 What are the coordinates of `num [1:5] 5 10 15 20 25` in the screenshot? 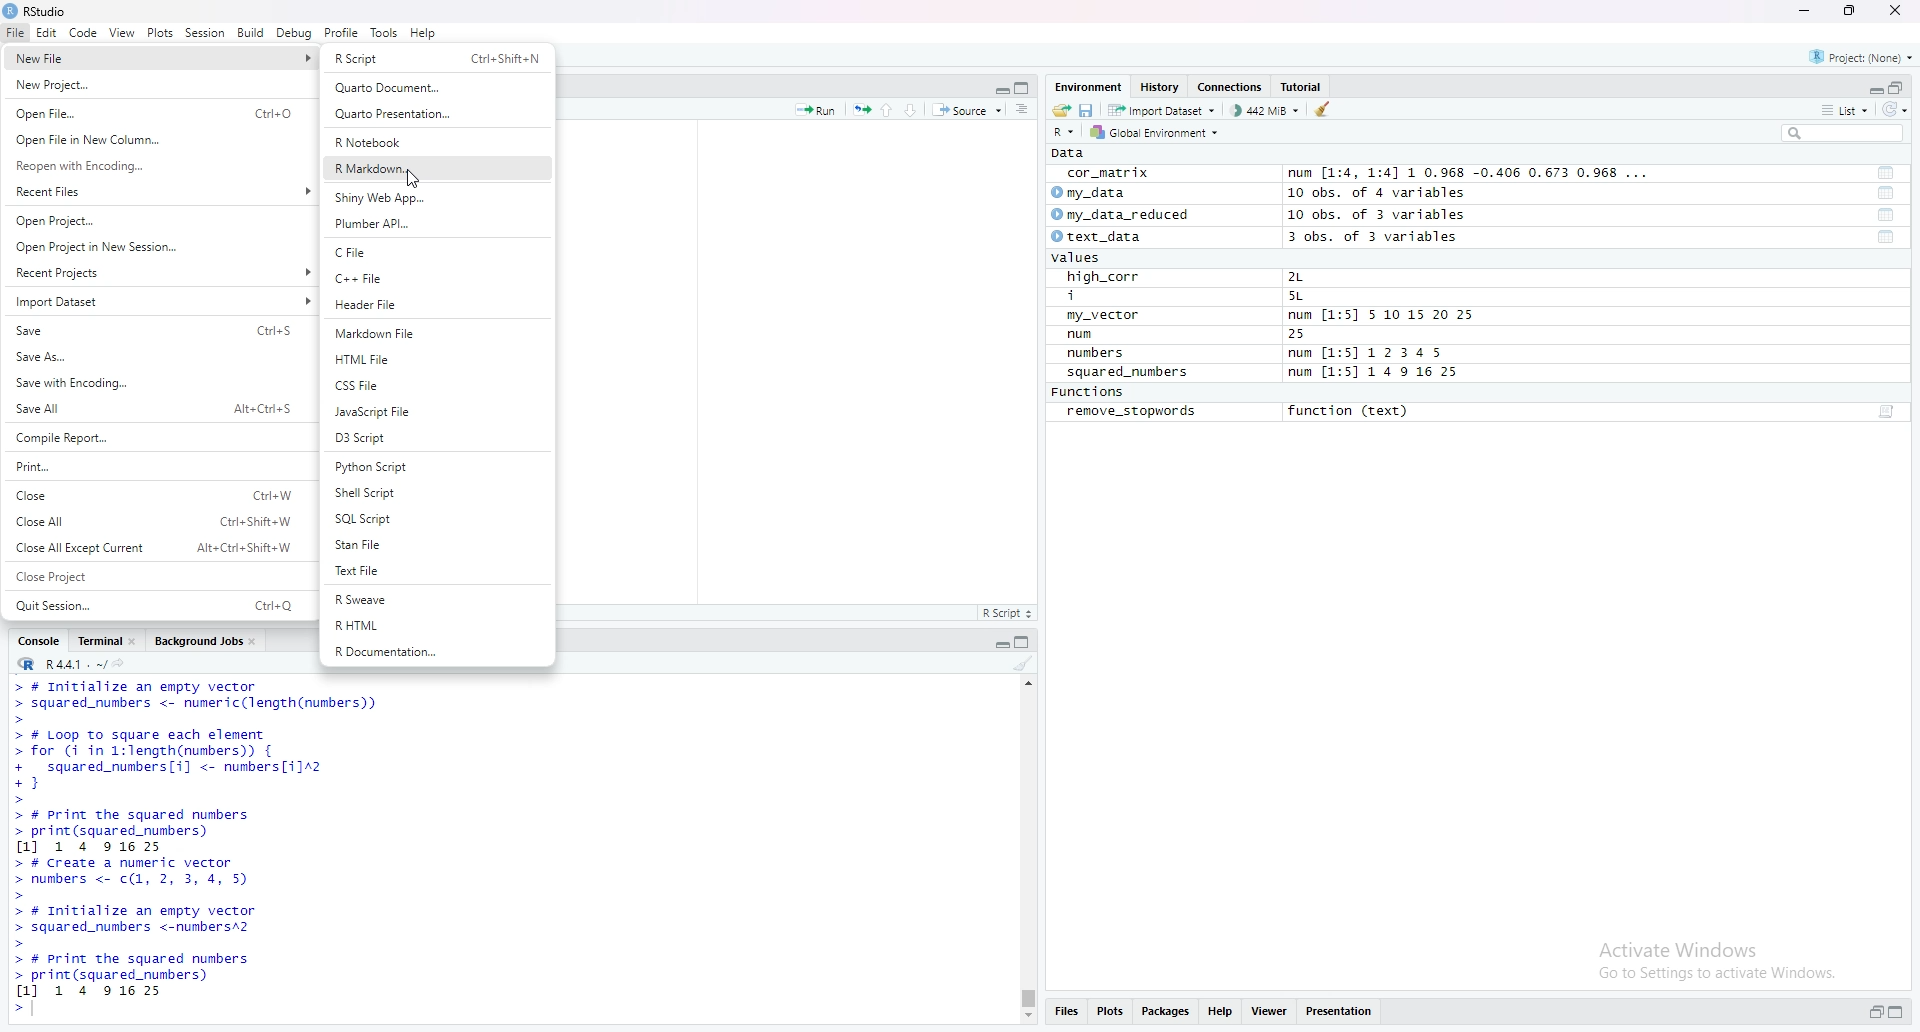 It's located at (1380, 314).